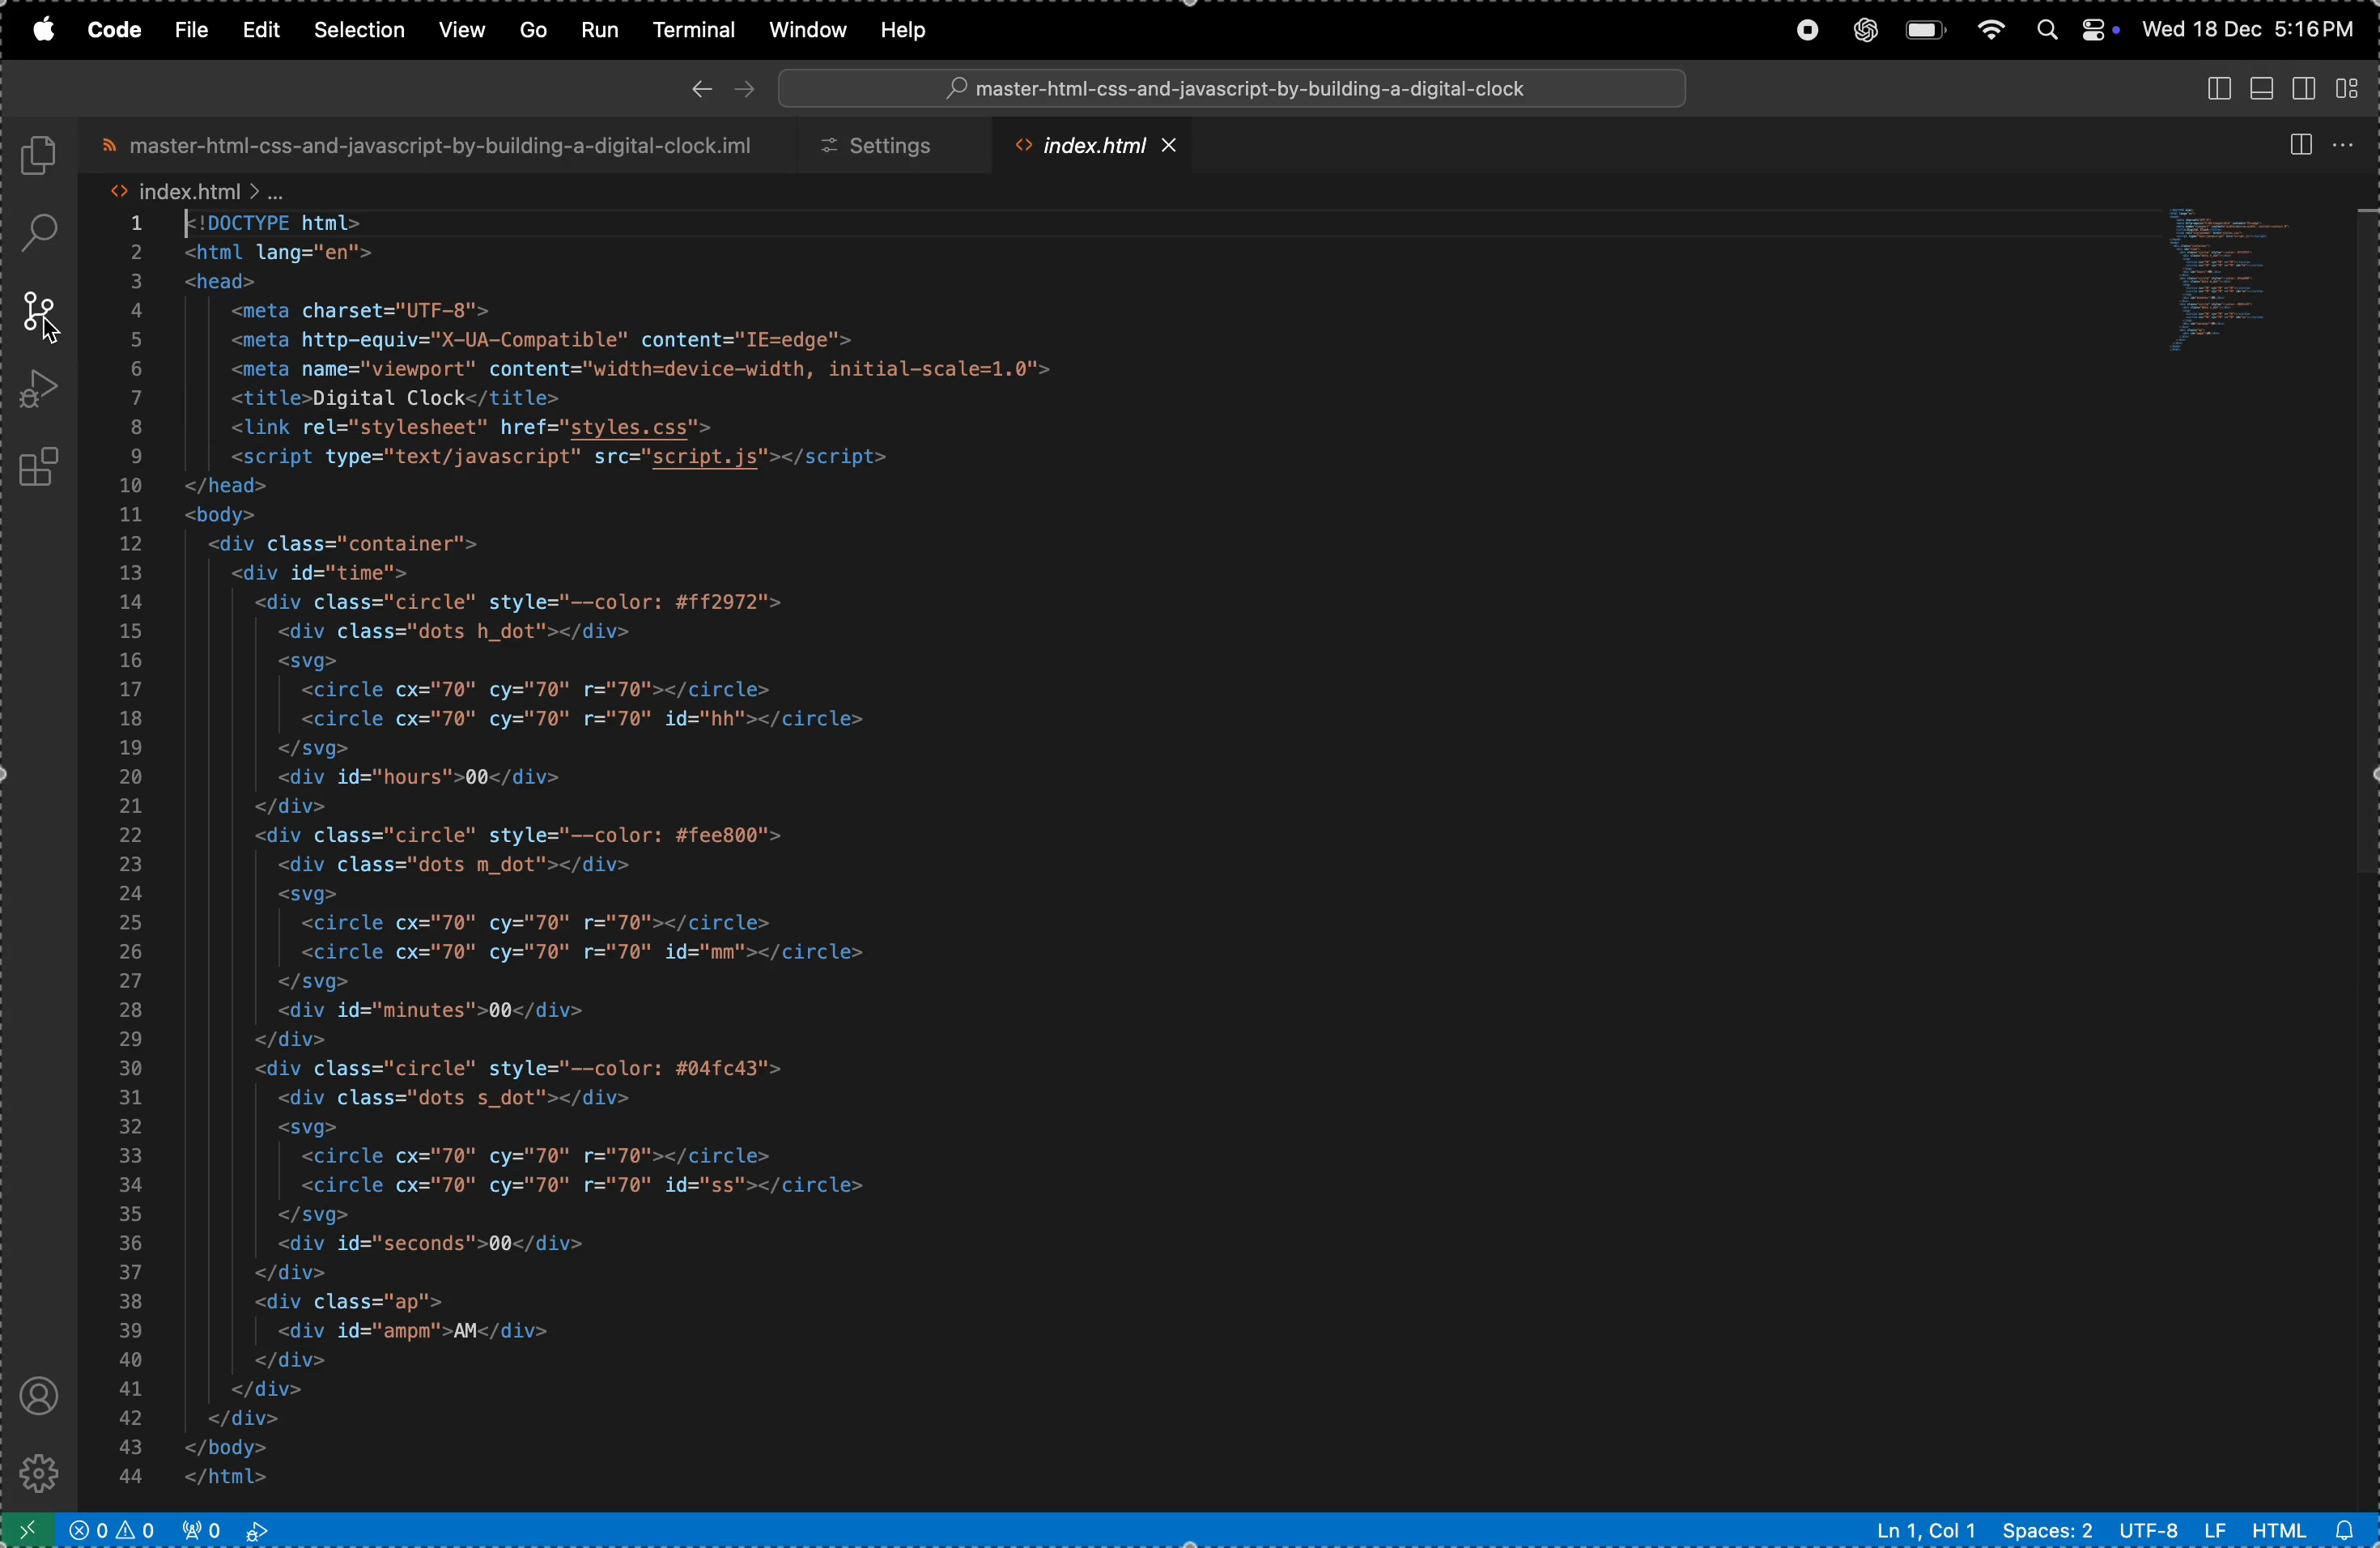 This screenshot has width=2380, height=1548. Describe the element at coordinates (582, 688) in the screenshot. I see `<circle cx="70" cy="70" r="70"></circle>` at that location.